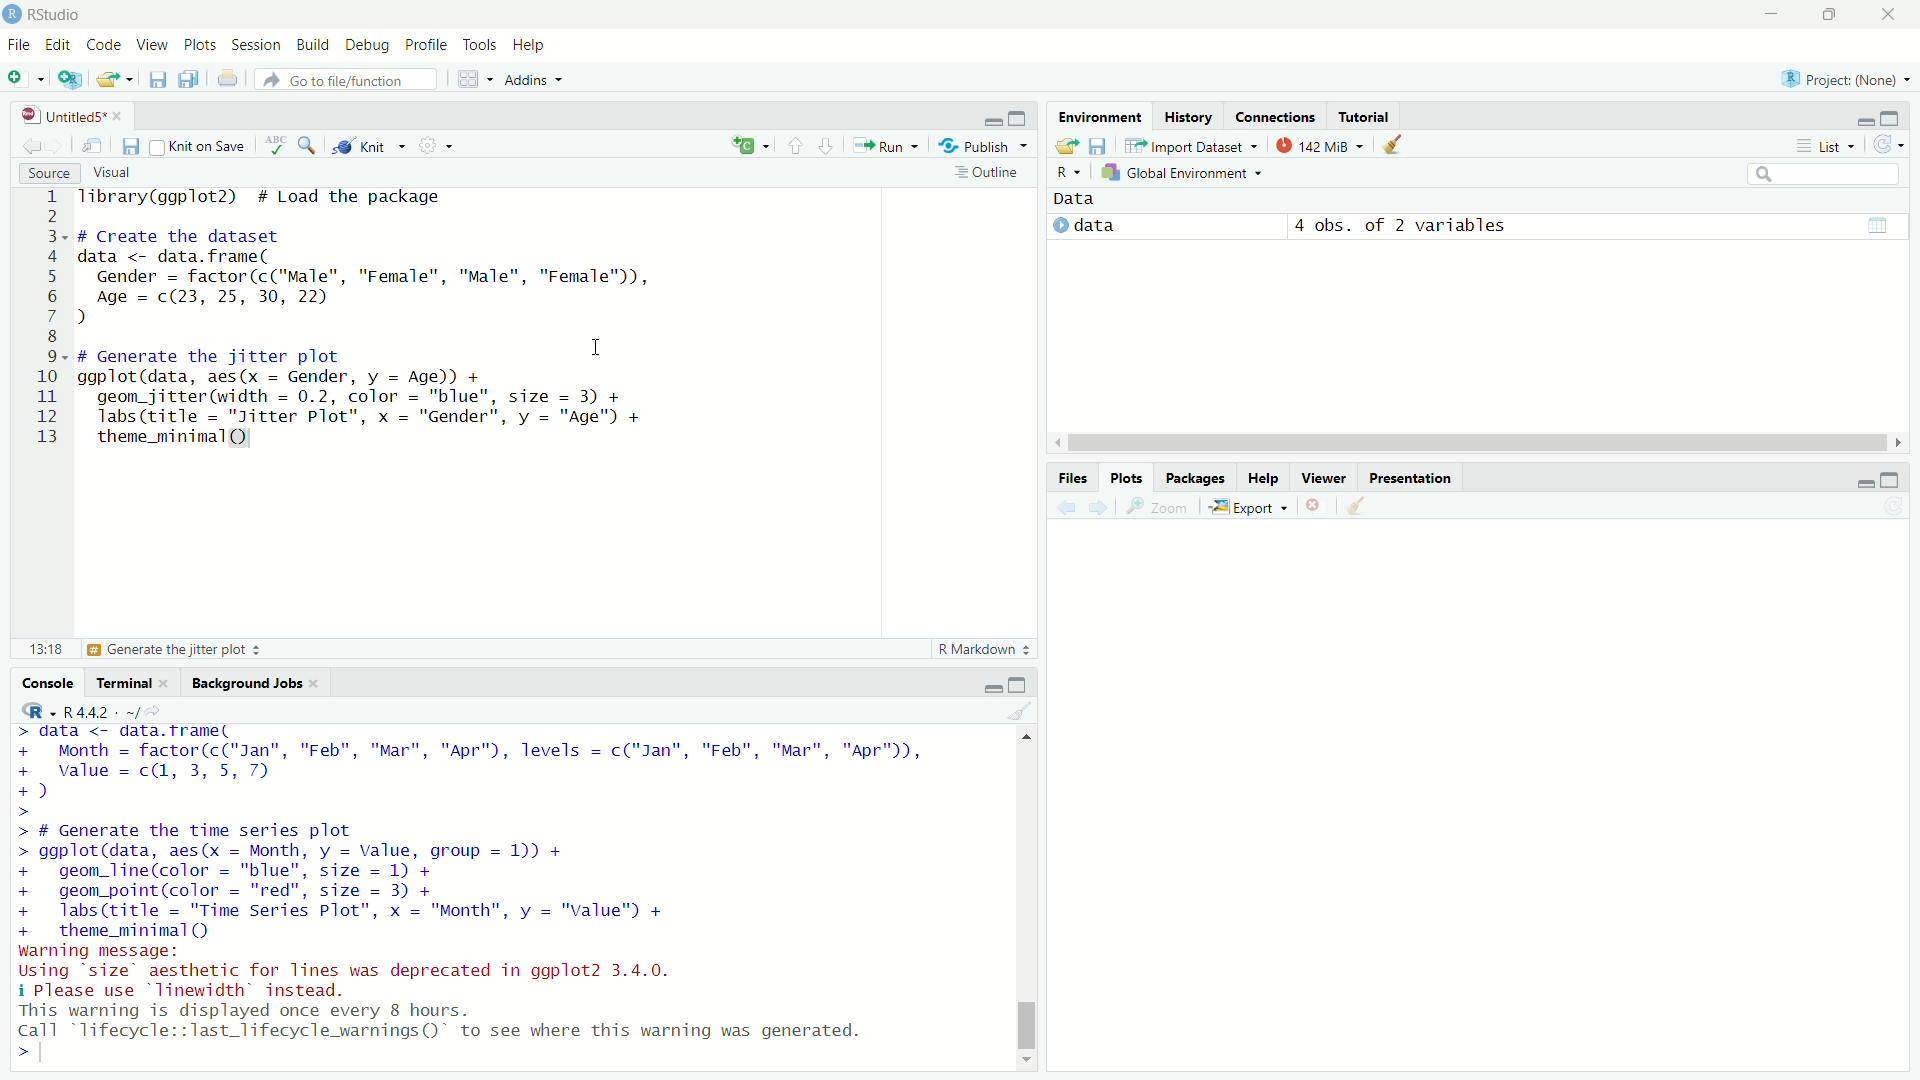 The height and width of the screenshot is (1080, 1920). I want to click on warning message, so click(359, 971).